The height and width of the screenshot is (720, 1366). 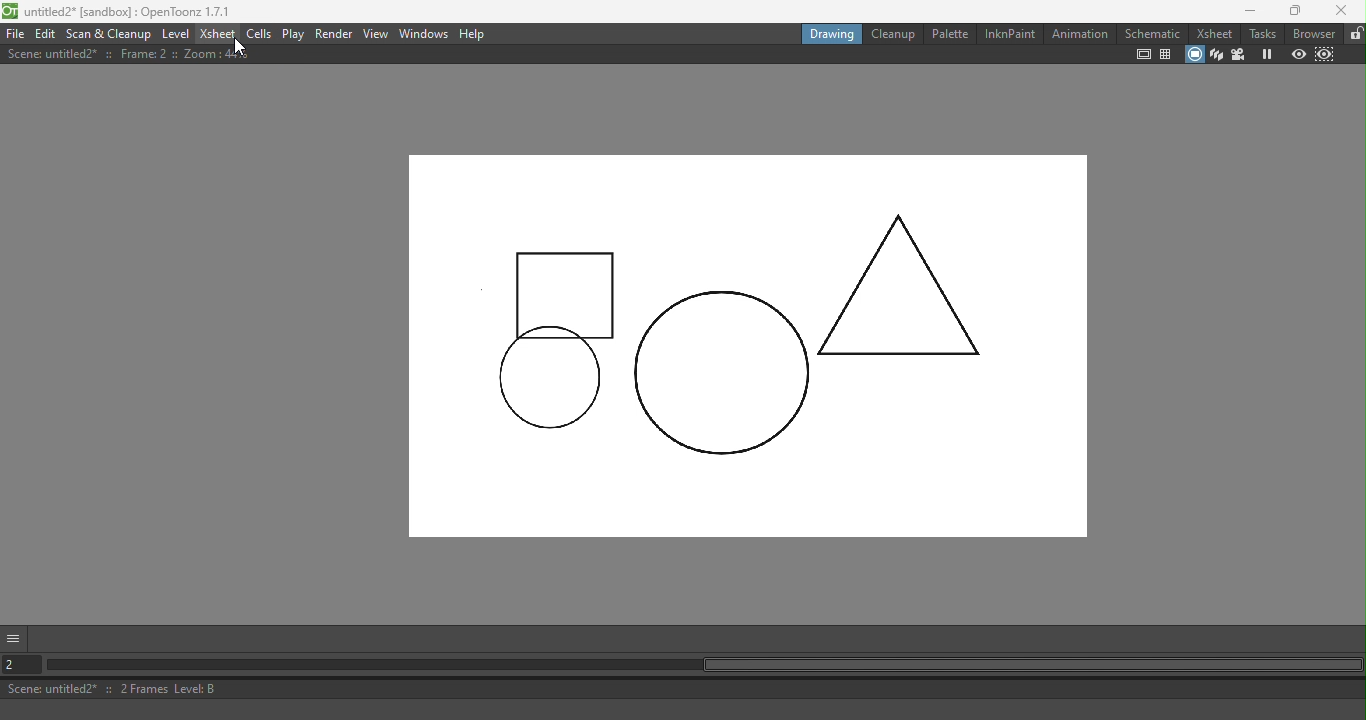 What do you see at coordinates (1261, 34) in the screenshot?
I see `Tasks` at bounding box center [1261, 34].